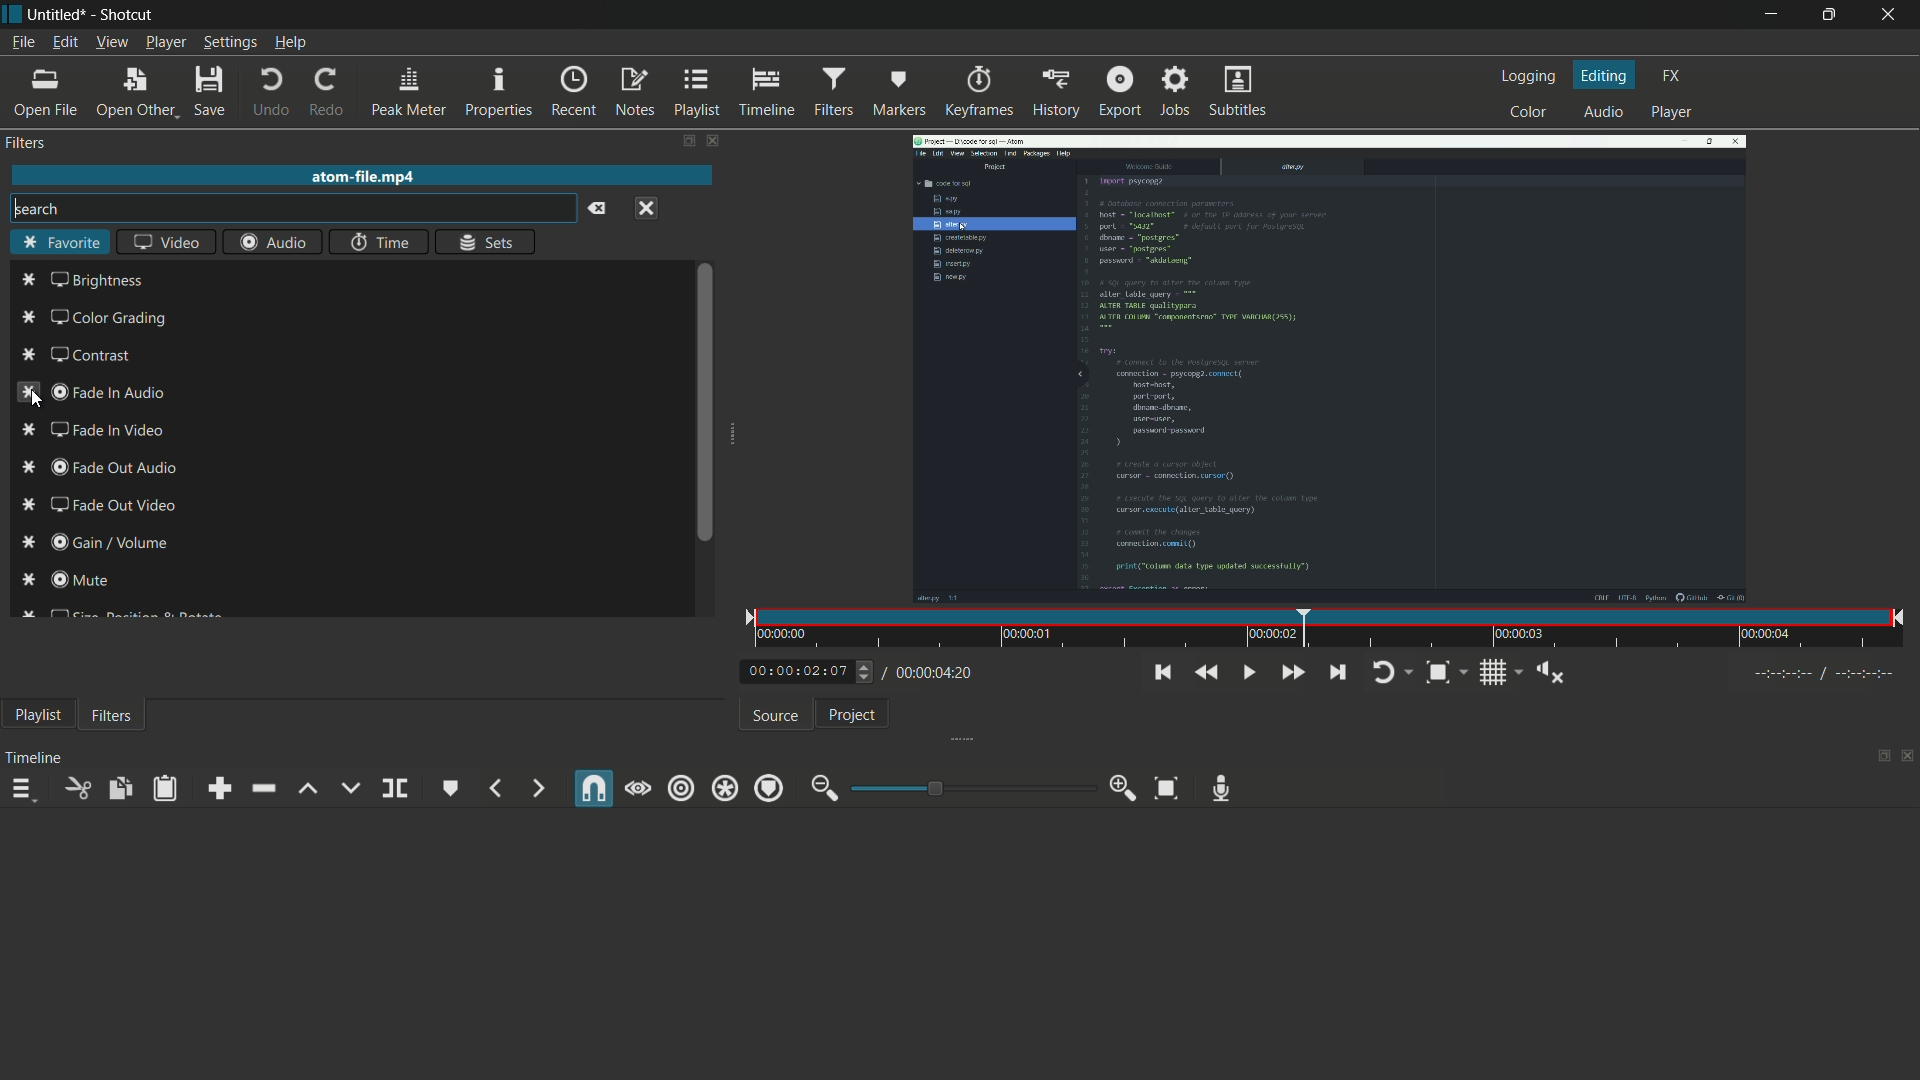 The width and height of the screenshot is (1920, 1080). Describe the element at coordinates (80, 579) in the screenshot. I see `mute` at that location.